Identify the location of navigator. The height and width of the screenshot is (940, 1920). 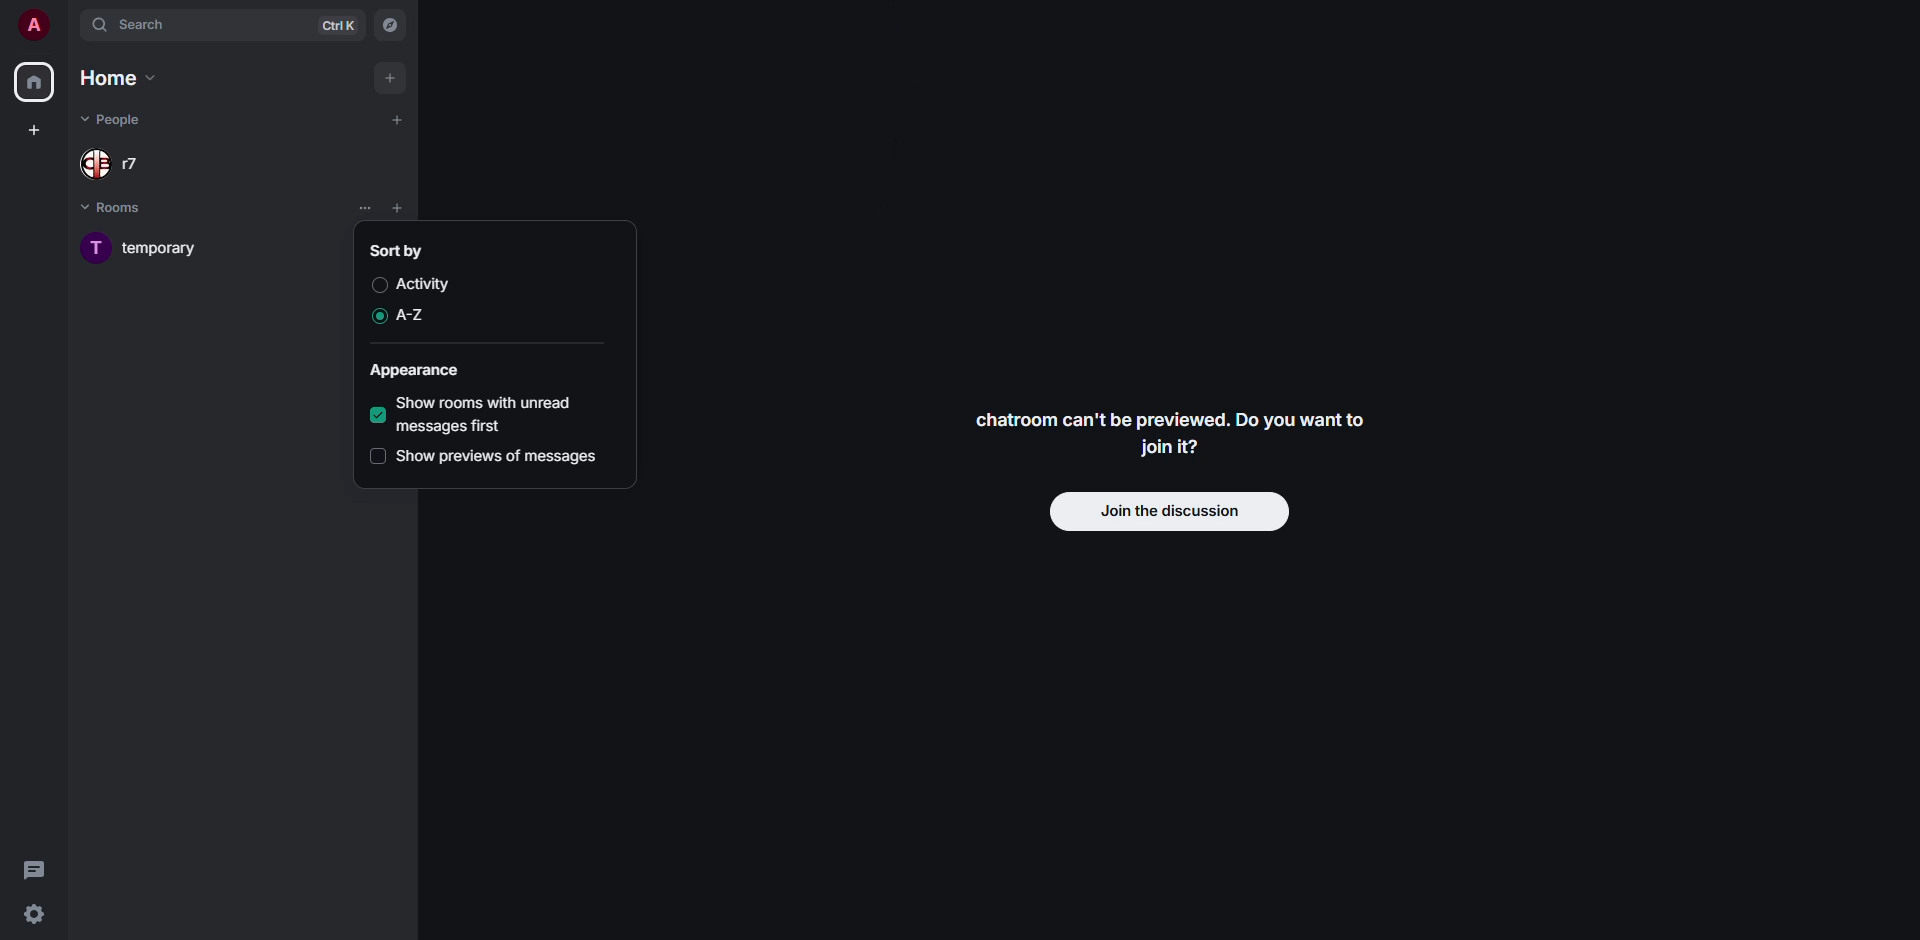
(390, 26).